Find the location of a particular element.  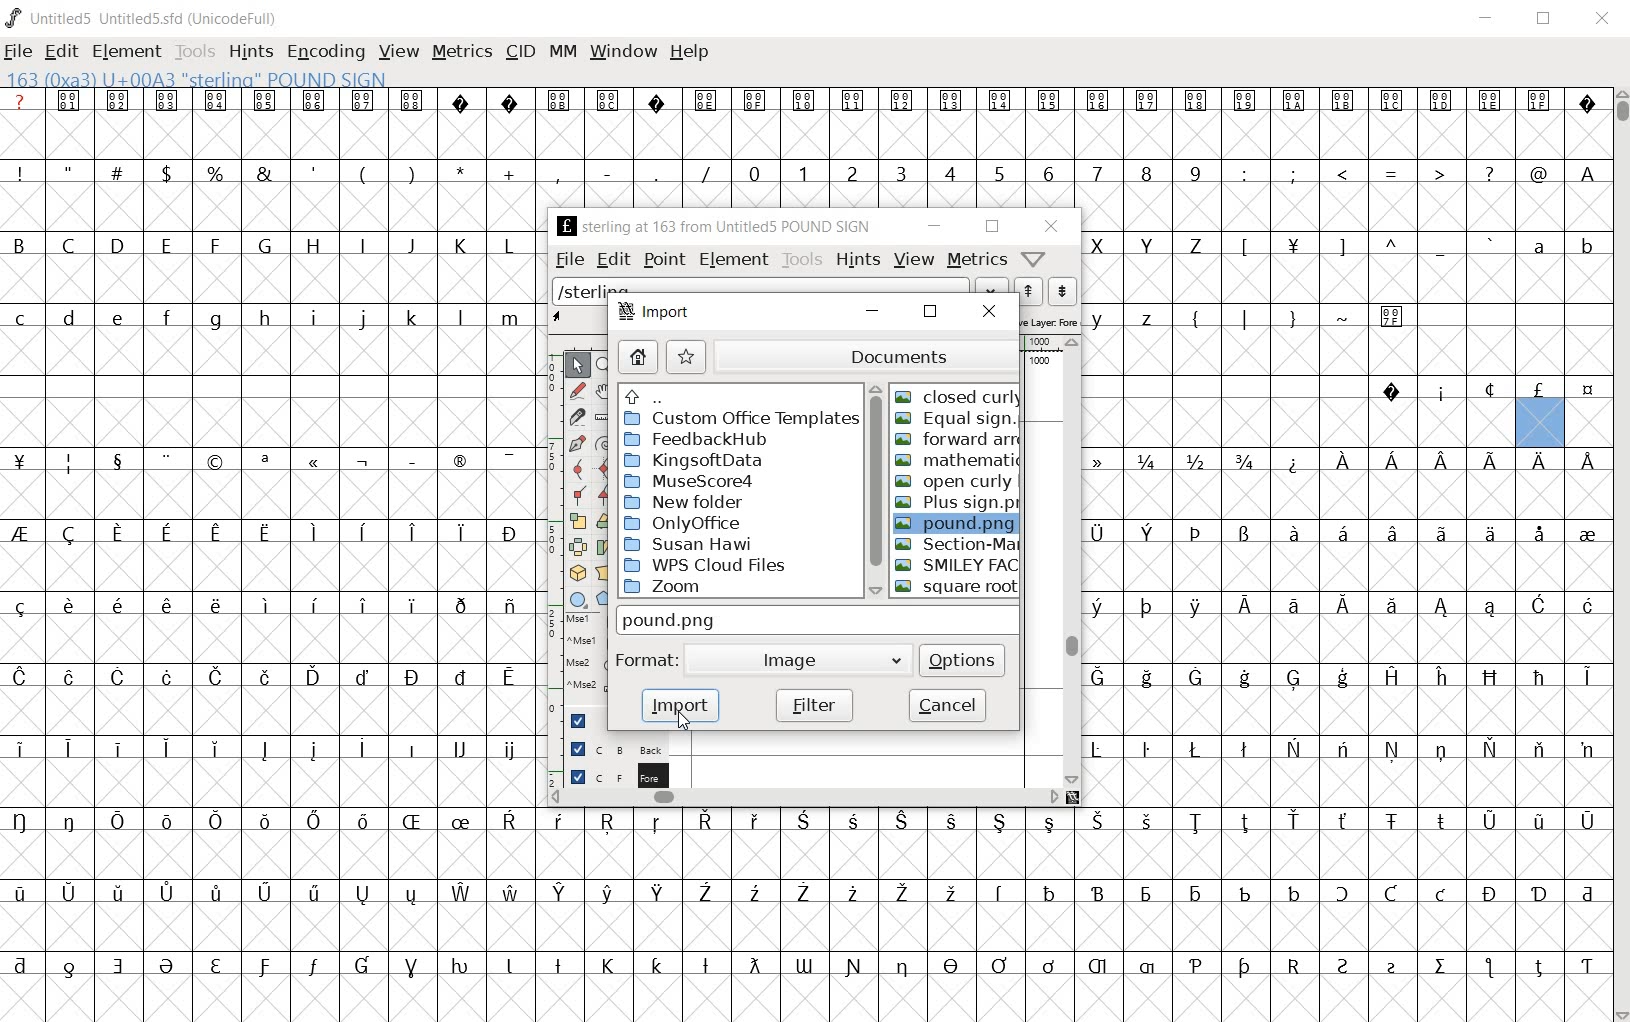

import is located at coordinates (661, 312).